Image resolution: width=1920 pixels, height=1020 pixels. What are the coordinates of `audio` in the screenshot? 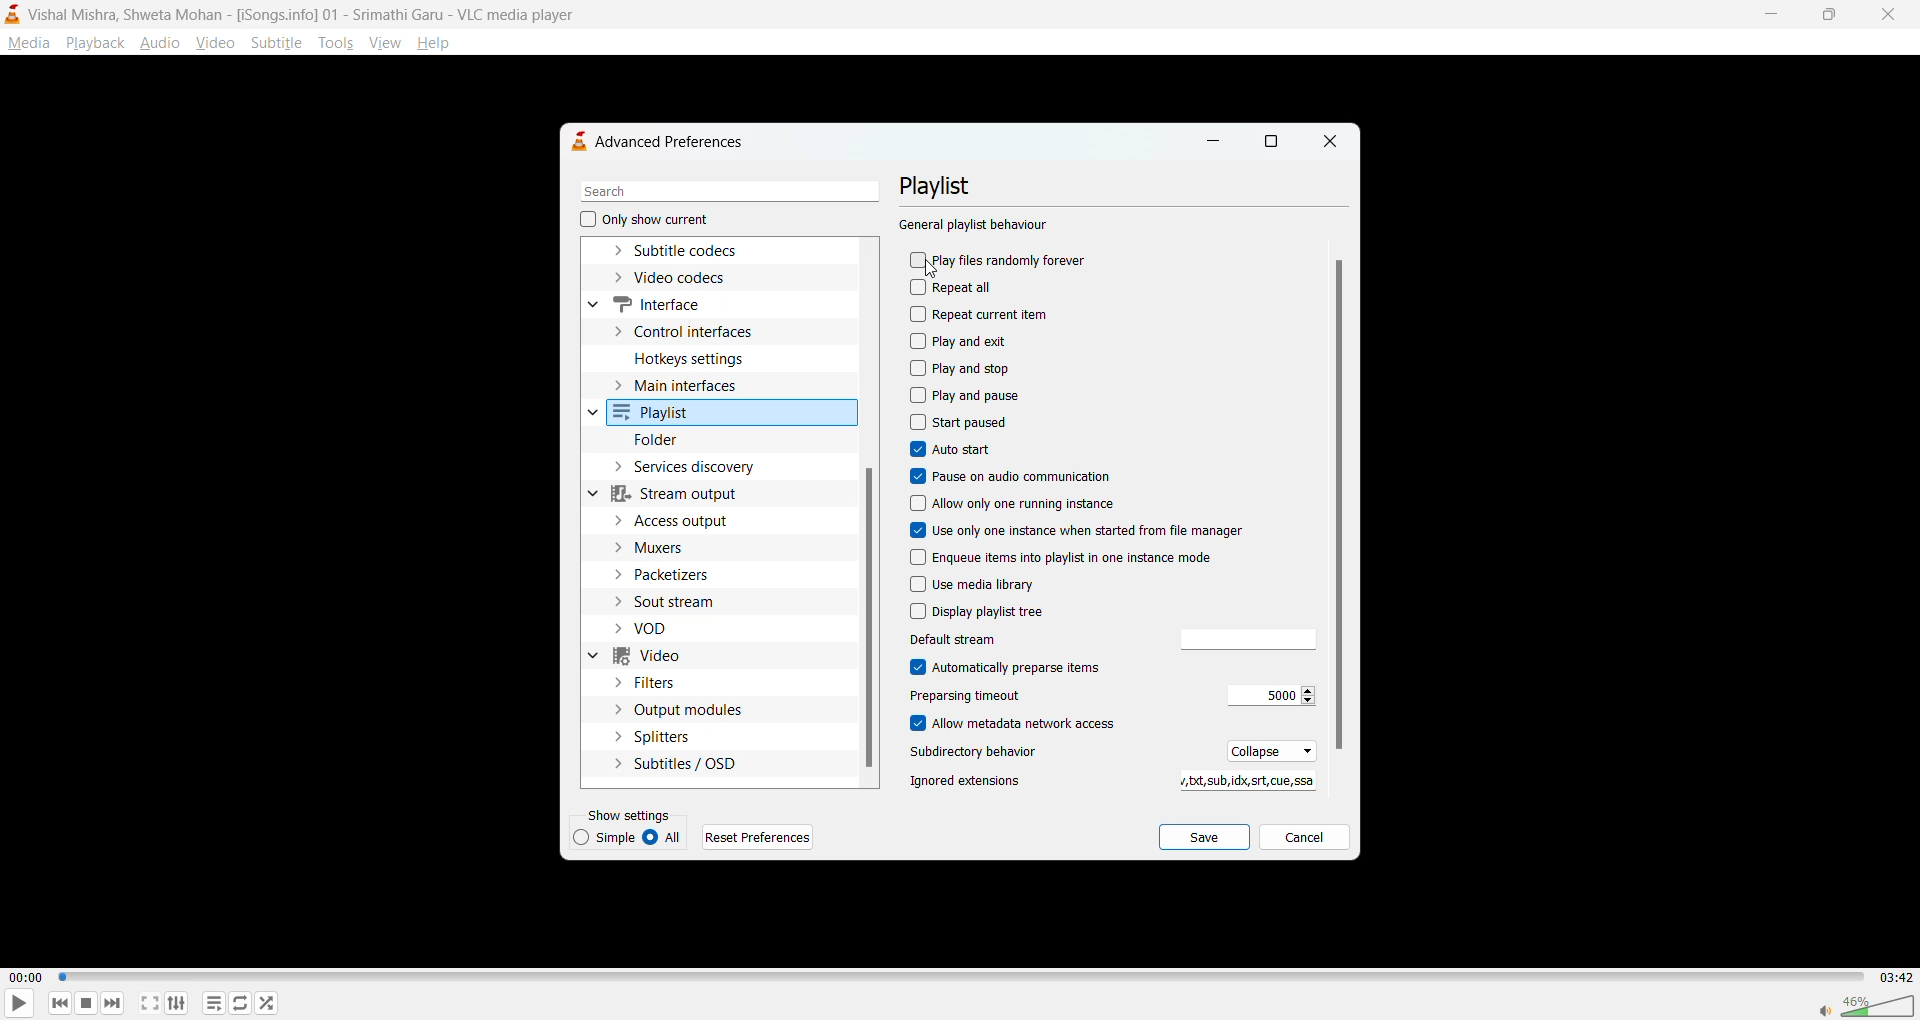 It's located at (160, 42).